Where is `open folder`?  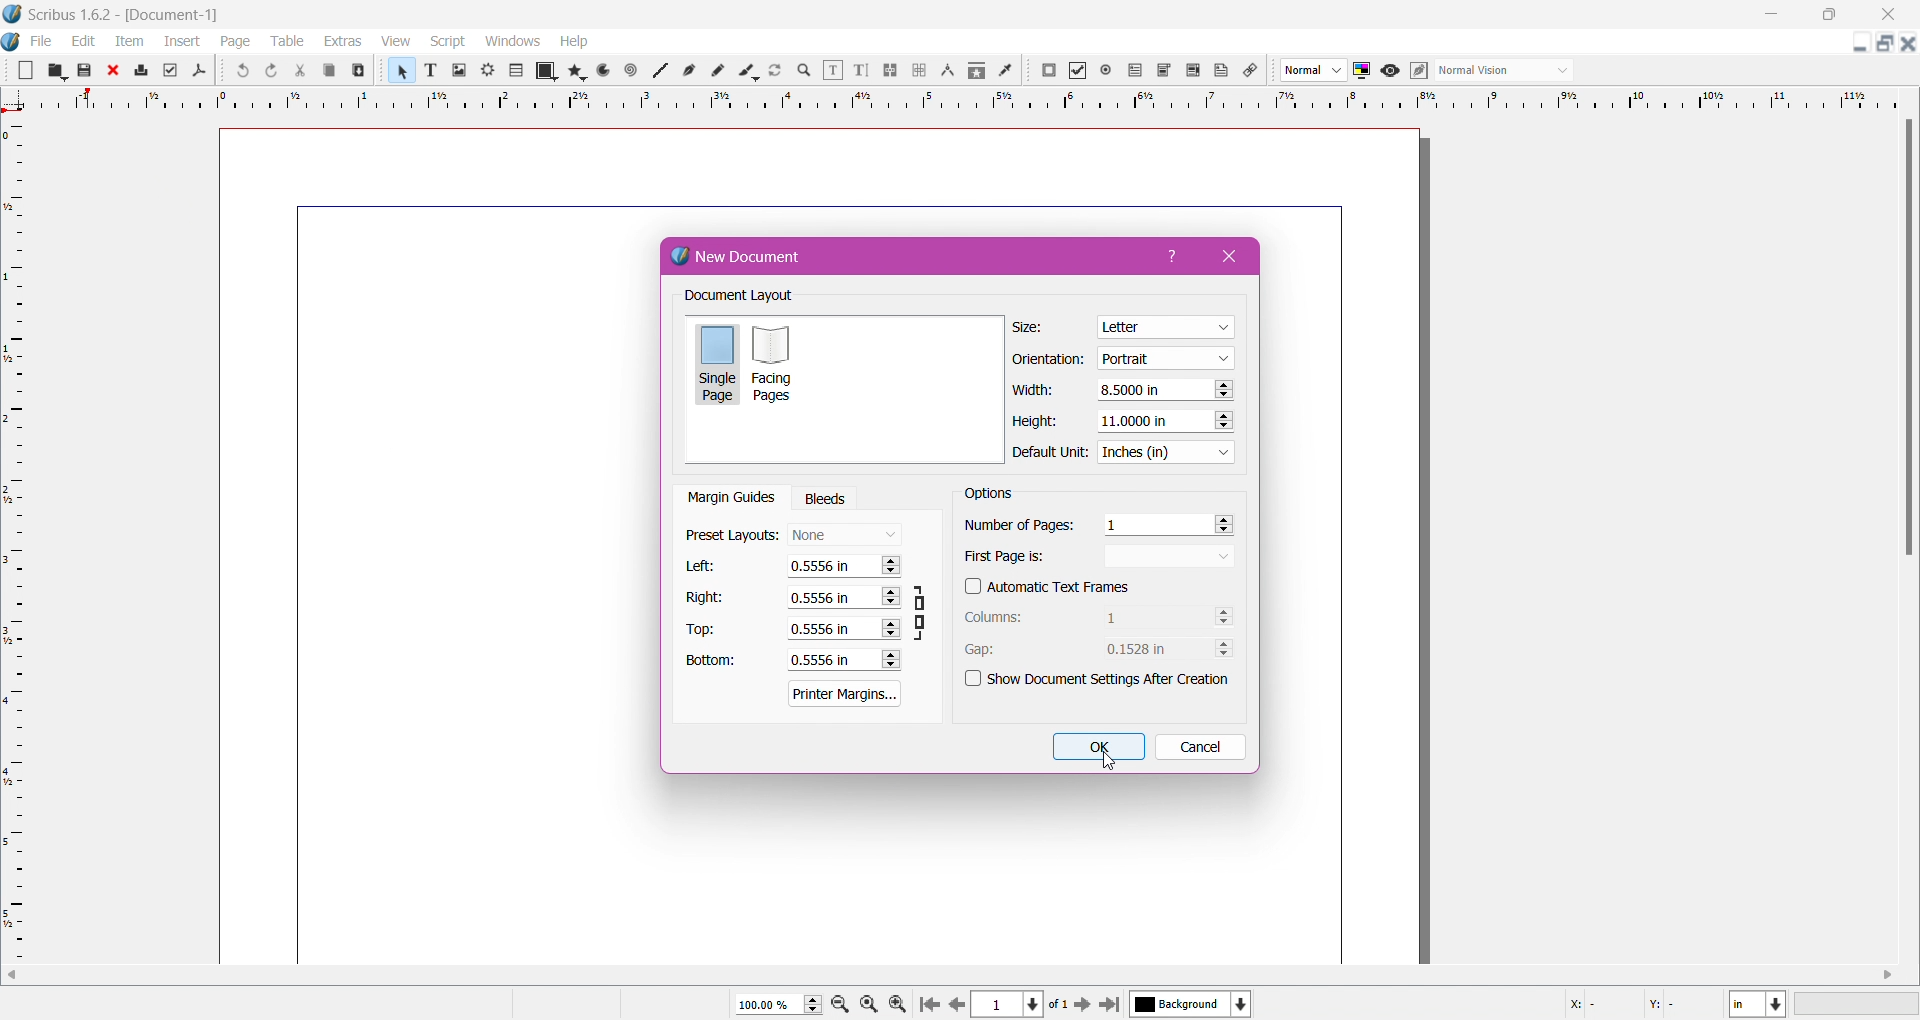
open folder is located at coordinates (56, 72).